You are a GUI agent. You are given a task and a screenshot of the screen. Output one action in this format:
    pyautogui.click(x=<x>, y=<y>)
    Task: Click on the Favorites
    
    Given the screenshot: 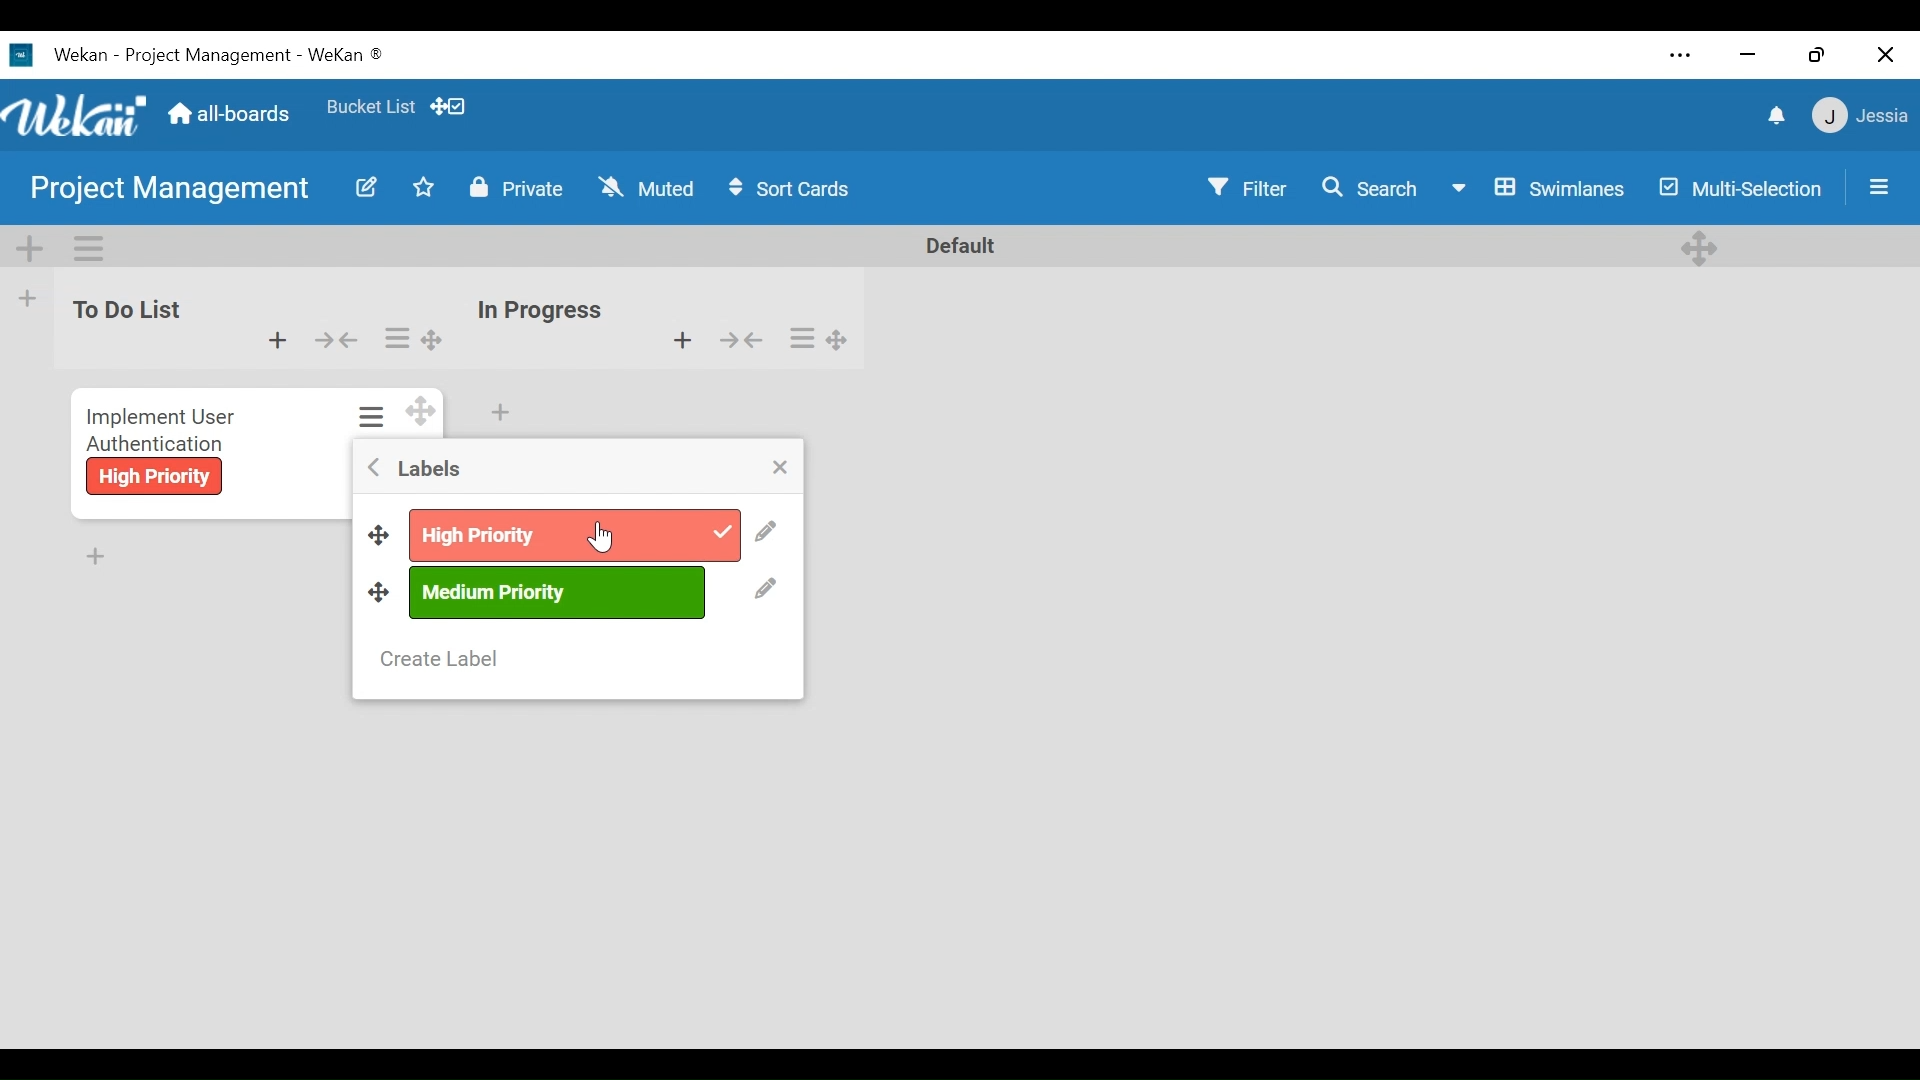 What is the action you would take?
    pyautogui.click(x=369, y=106)
    